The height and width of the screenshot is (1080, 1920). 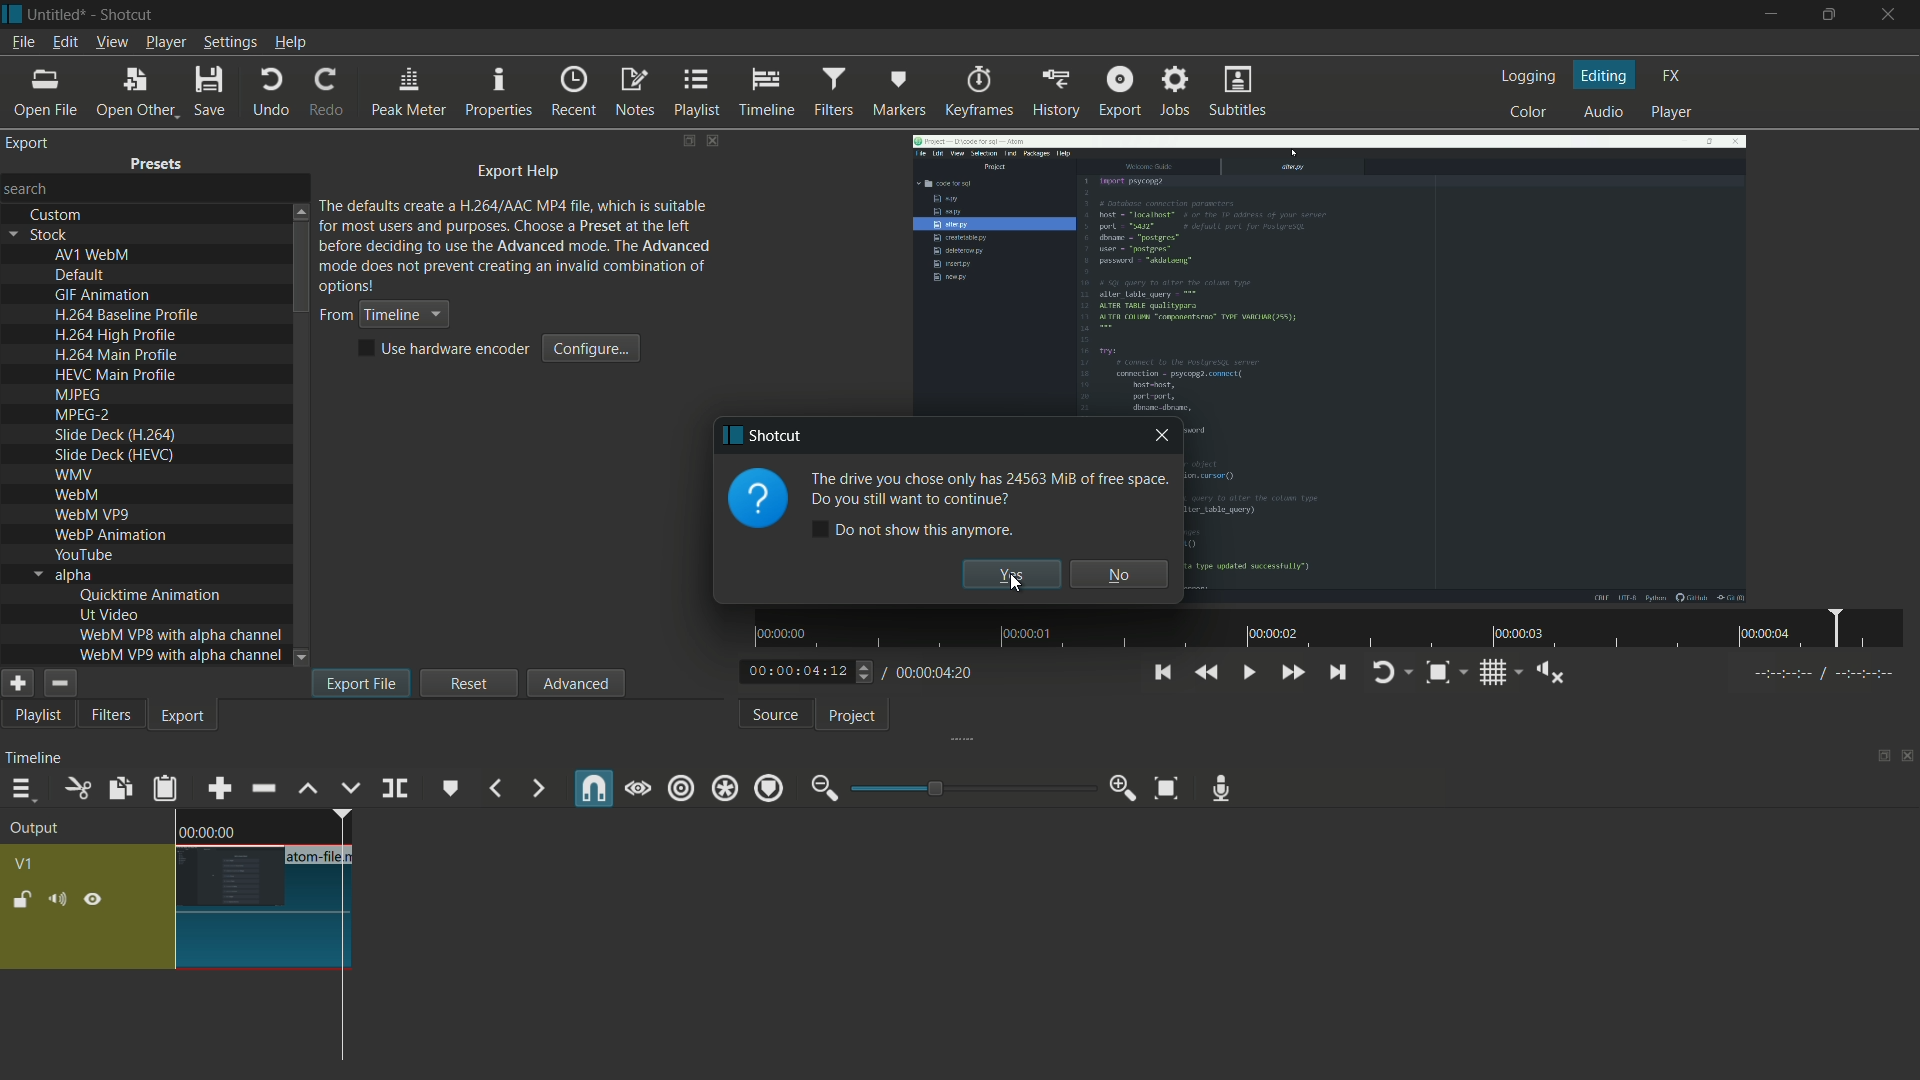 What do you see at coordinates (1877, 757) in the screenshot?
I see `change layout` at bounding box center [1877, 757].